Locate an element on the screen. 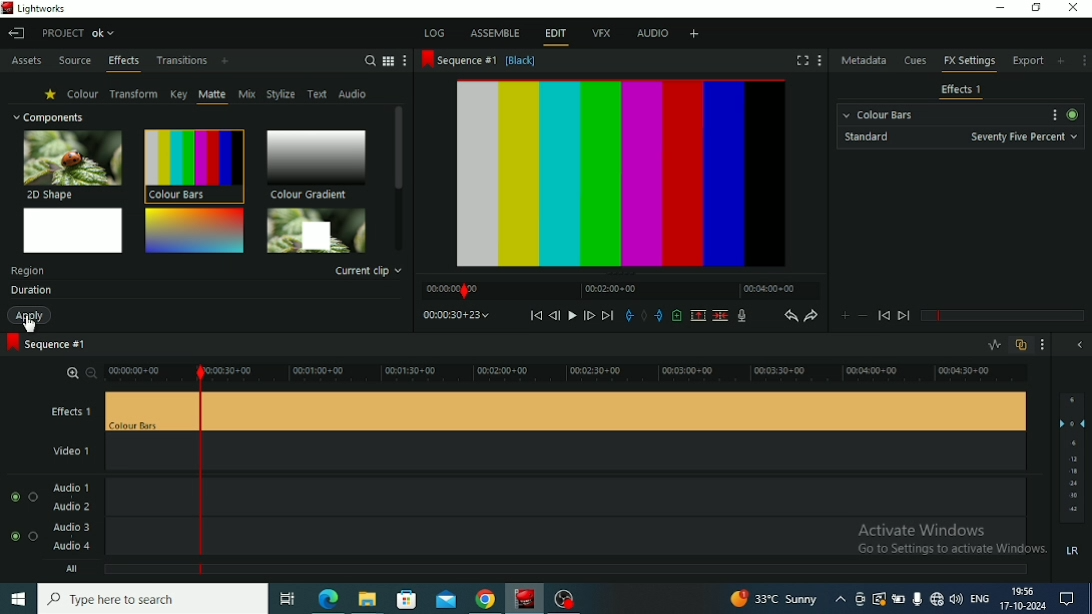 Image resolution: width=1092 pixels, height=614 pixels. Vertical scroll bar is located at coordinates (398, 176).